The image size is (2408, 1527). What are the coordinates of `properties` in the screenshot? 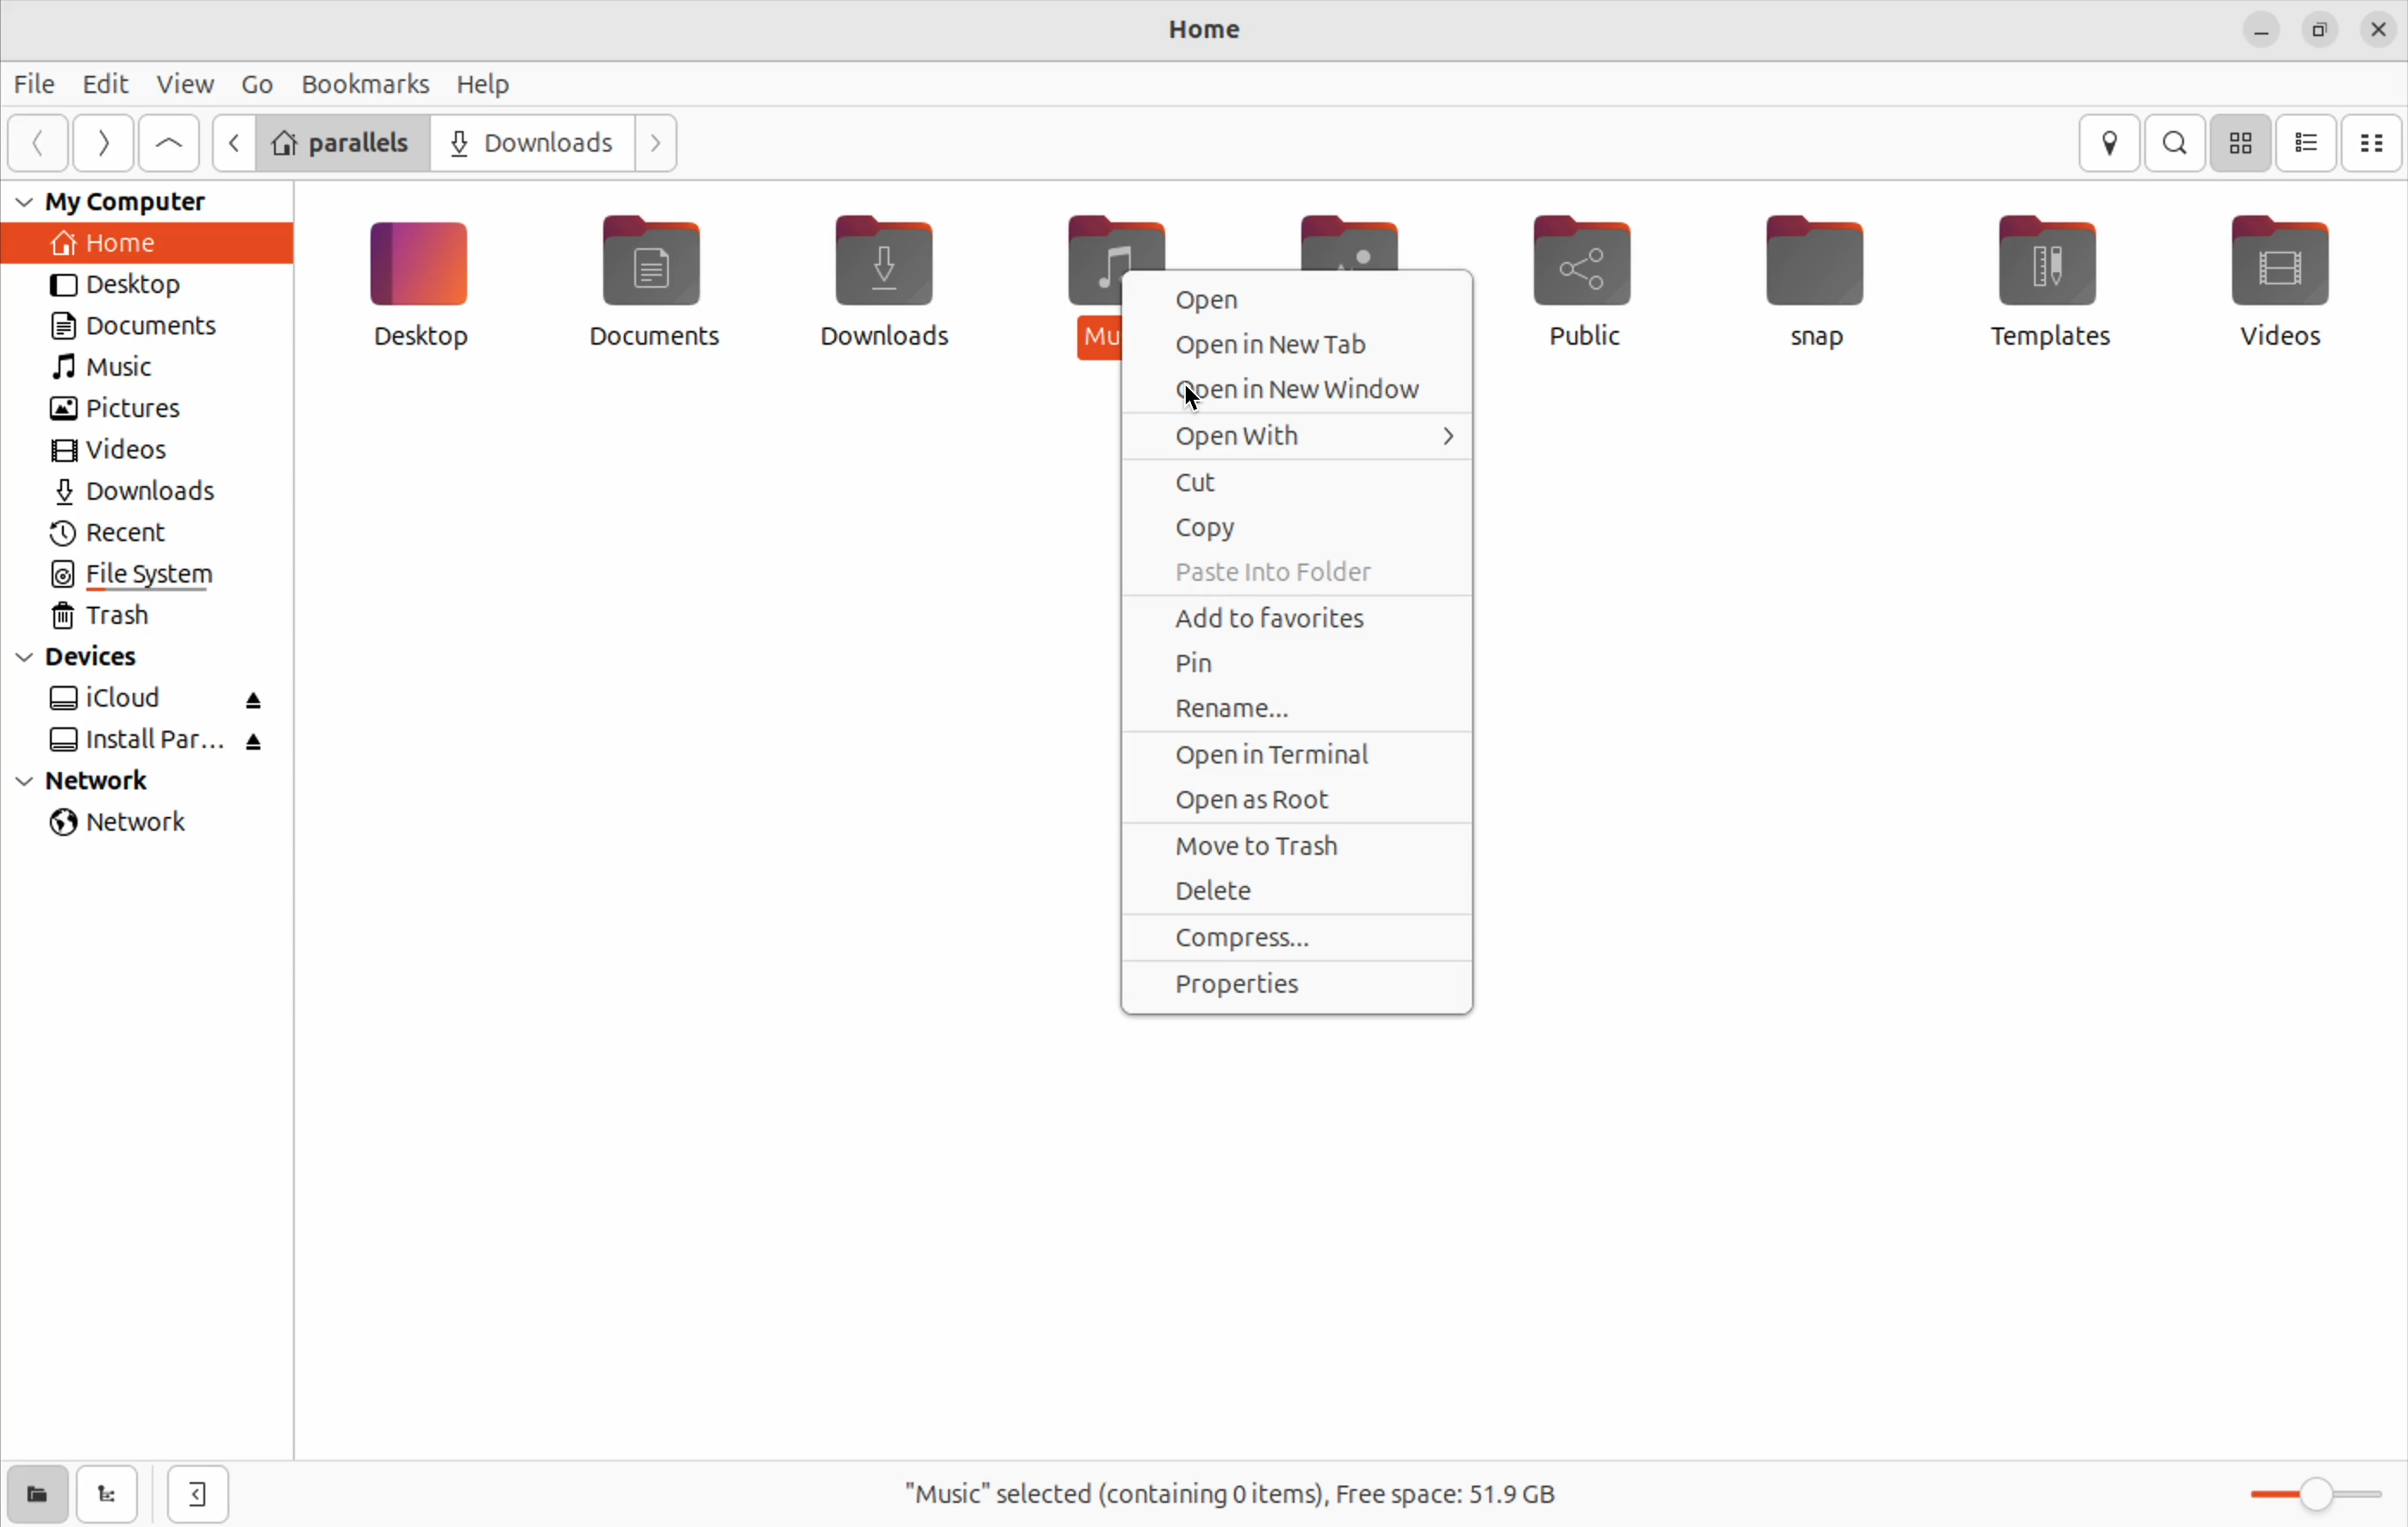 It's located at (1292, 986).